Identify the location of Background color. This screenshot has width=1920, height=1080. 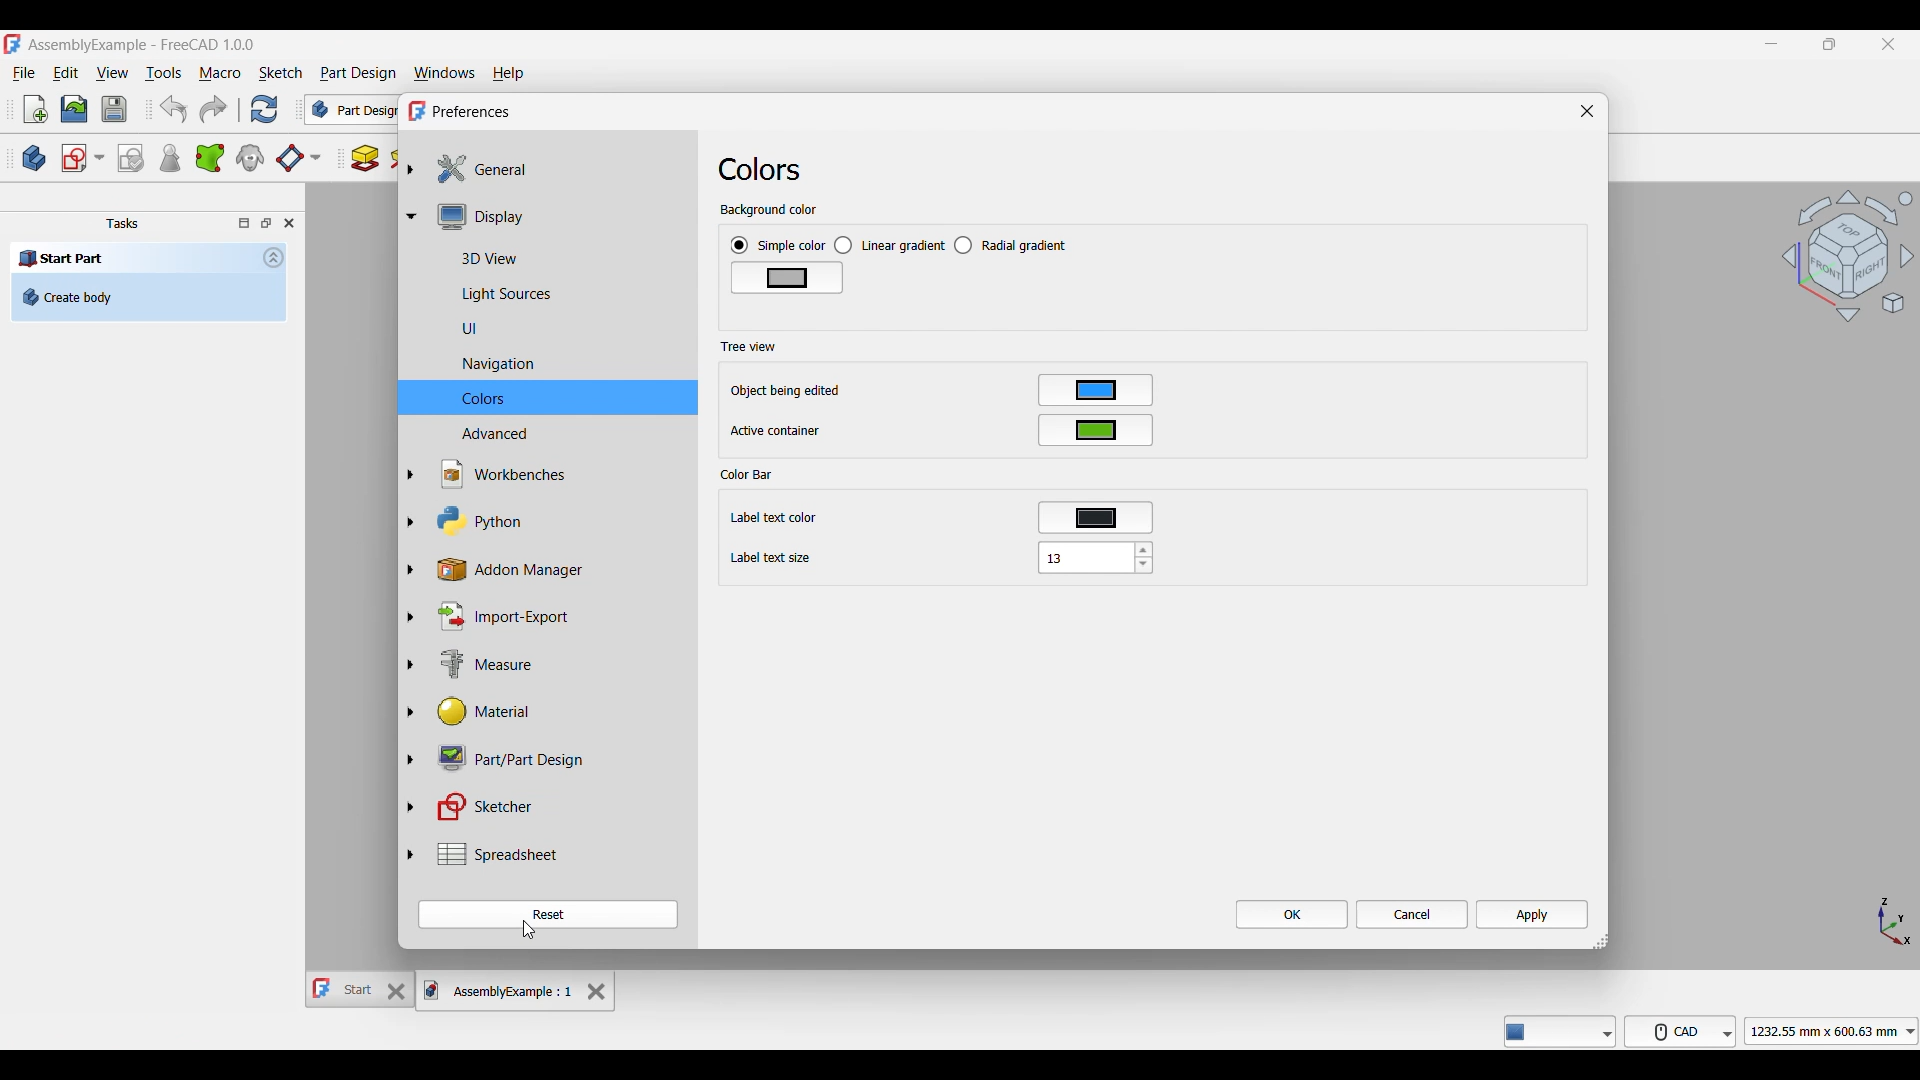
(768, 210).